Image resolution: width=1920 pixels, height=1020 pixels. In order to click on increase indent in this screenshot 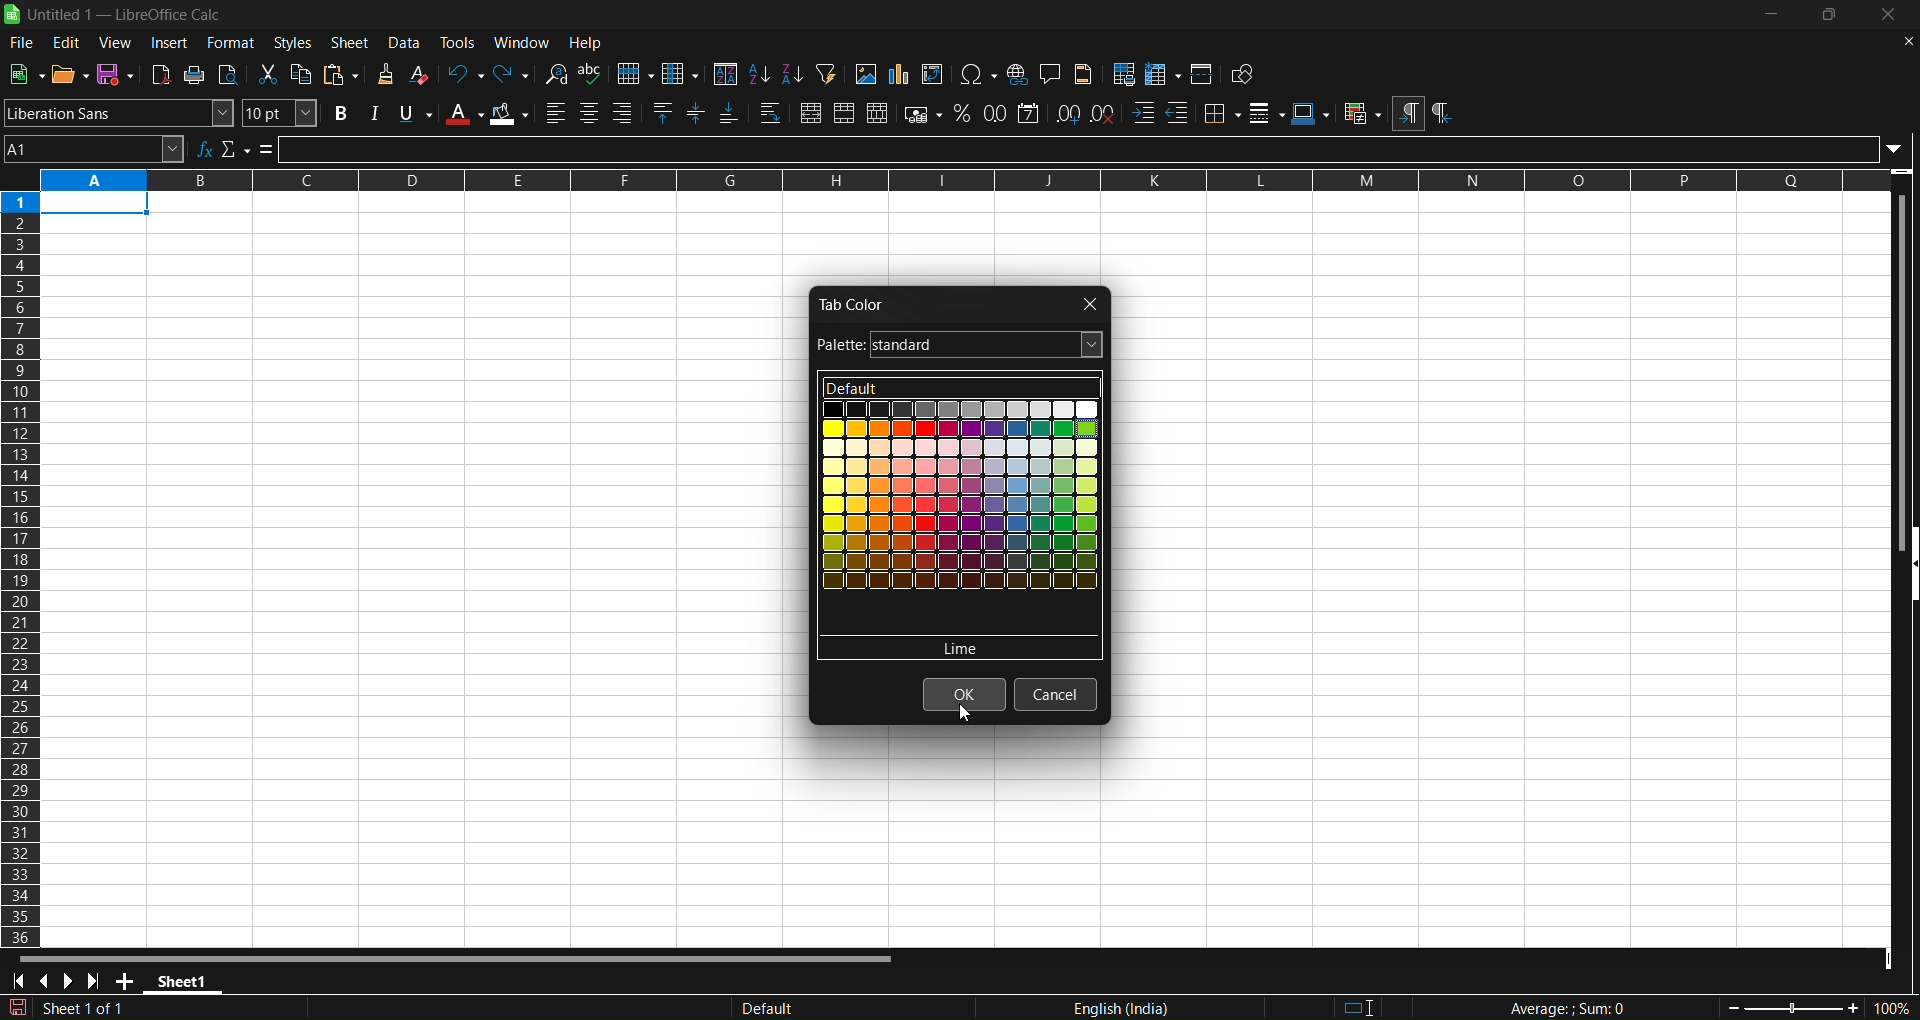, I will do `click(1143, 114)`.